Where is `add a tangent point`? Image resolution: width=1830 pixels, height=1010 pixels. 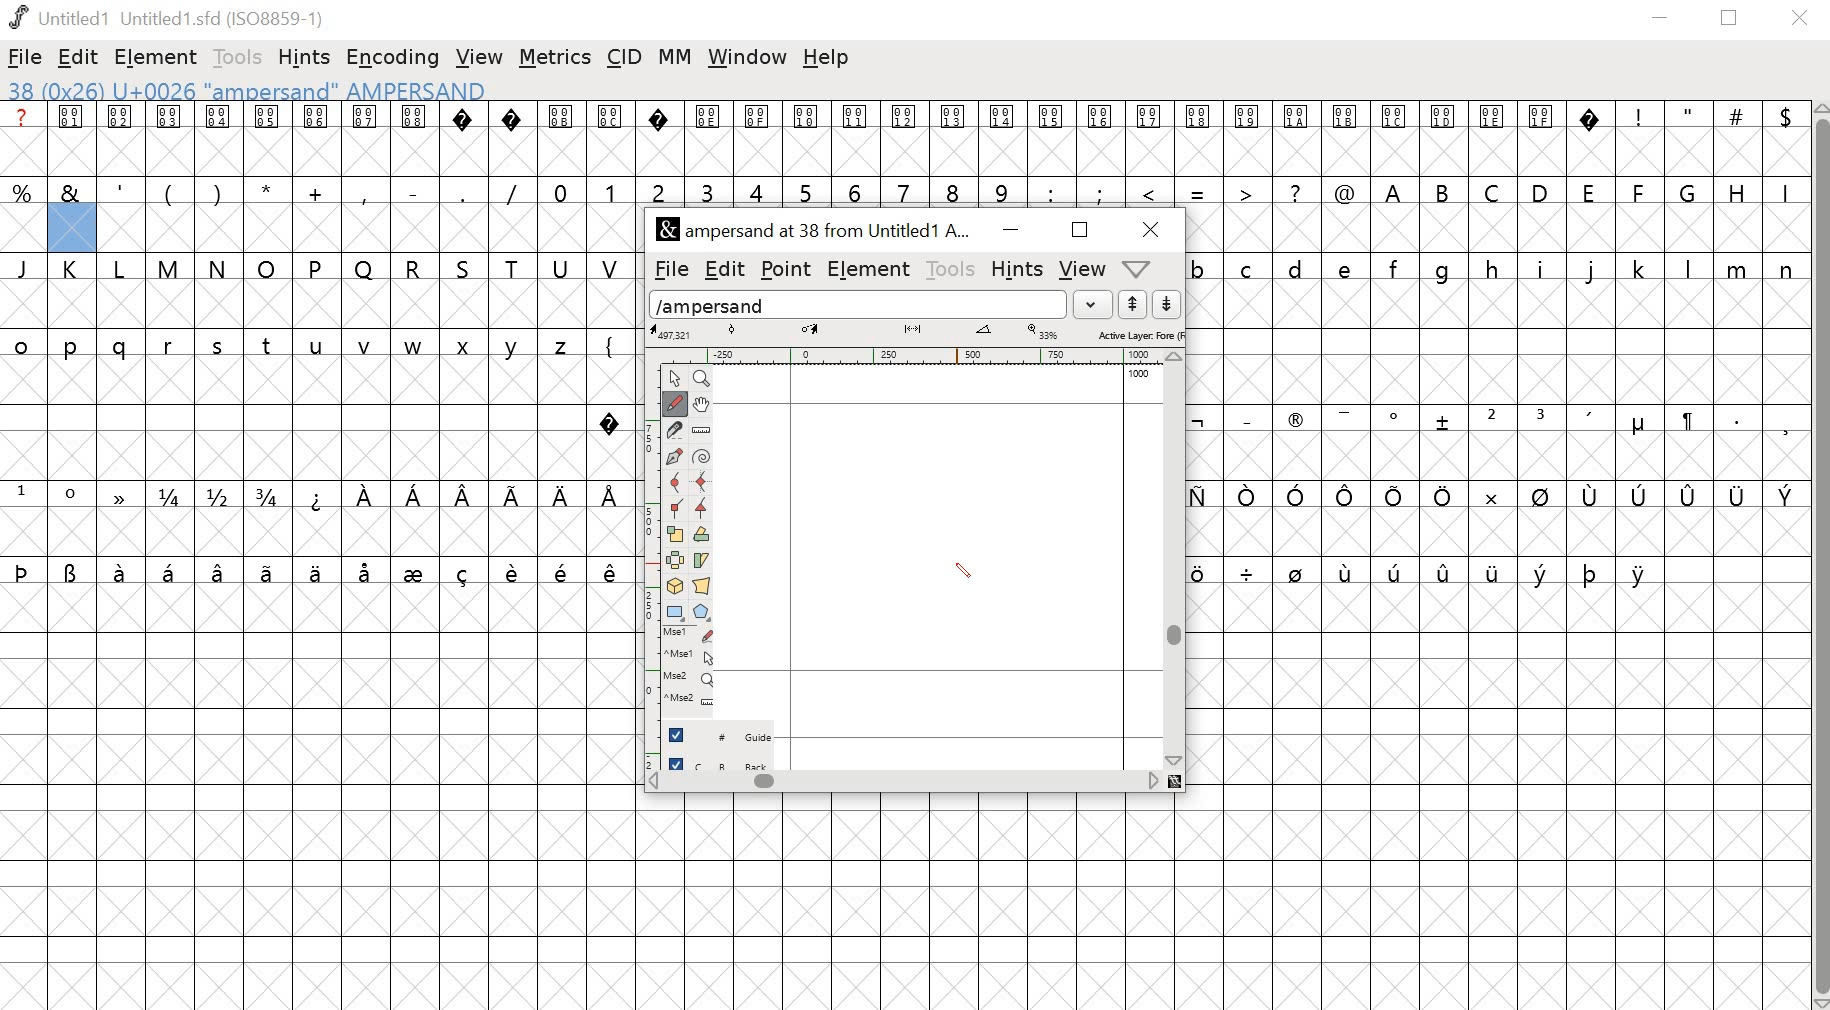
add a tangent point is located at coordinates (704, 511).